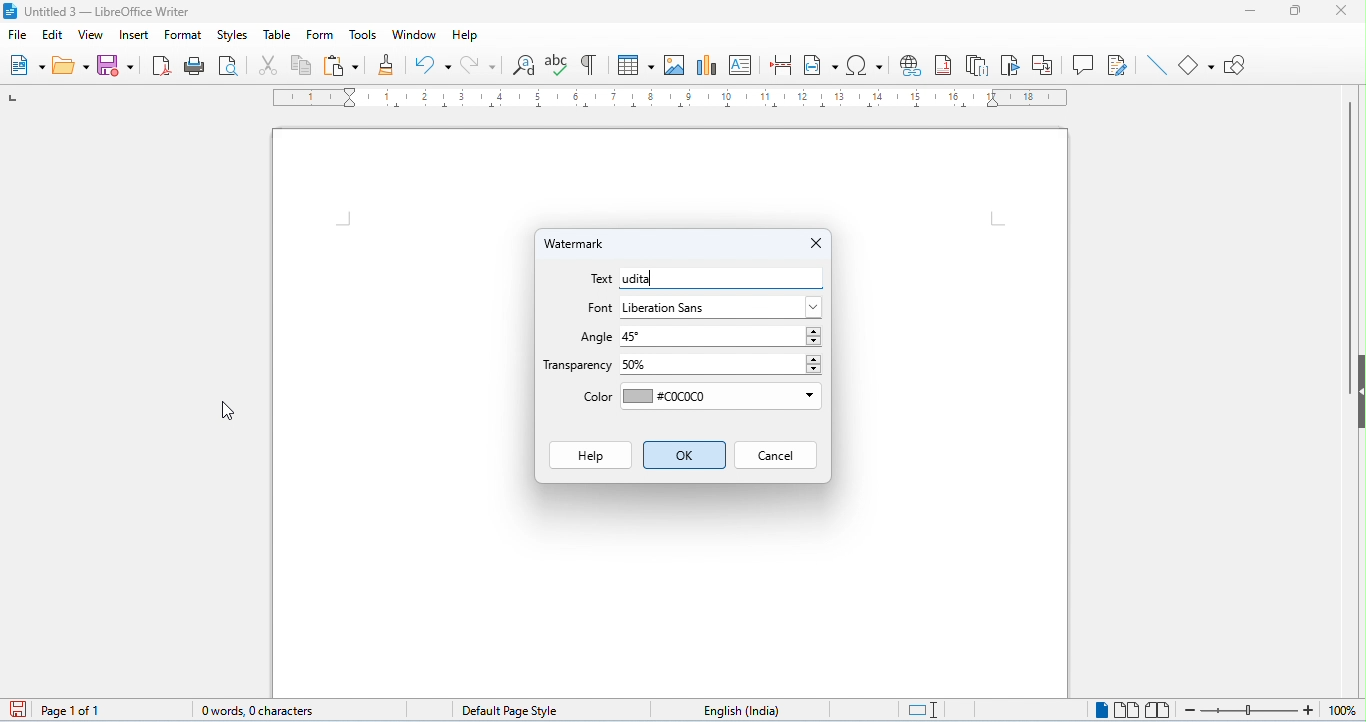  I want to click on help, so click(465, 36).